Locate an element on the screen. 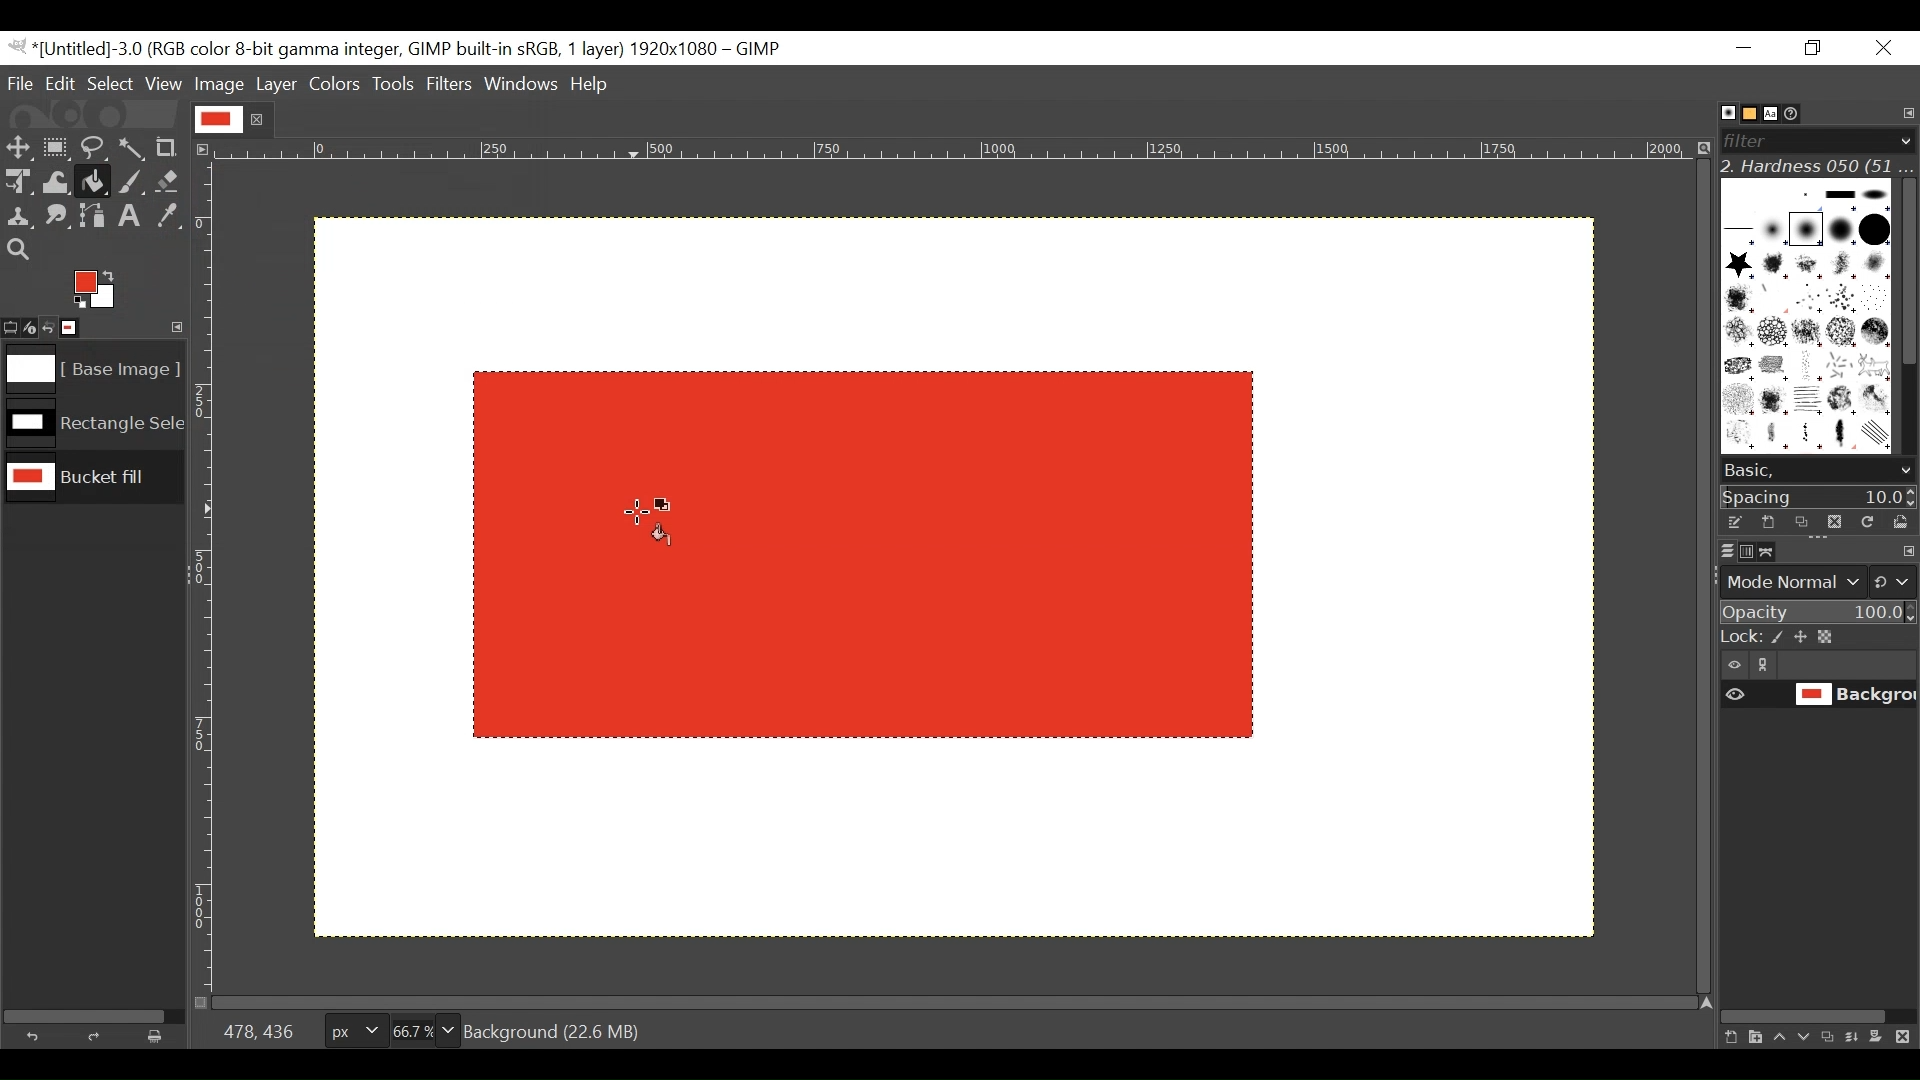 The height and width of the screenshot is (1080, 1920). Open is located at coordinates (1896, 522).